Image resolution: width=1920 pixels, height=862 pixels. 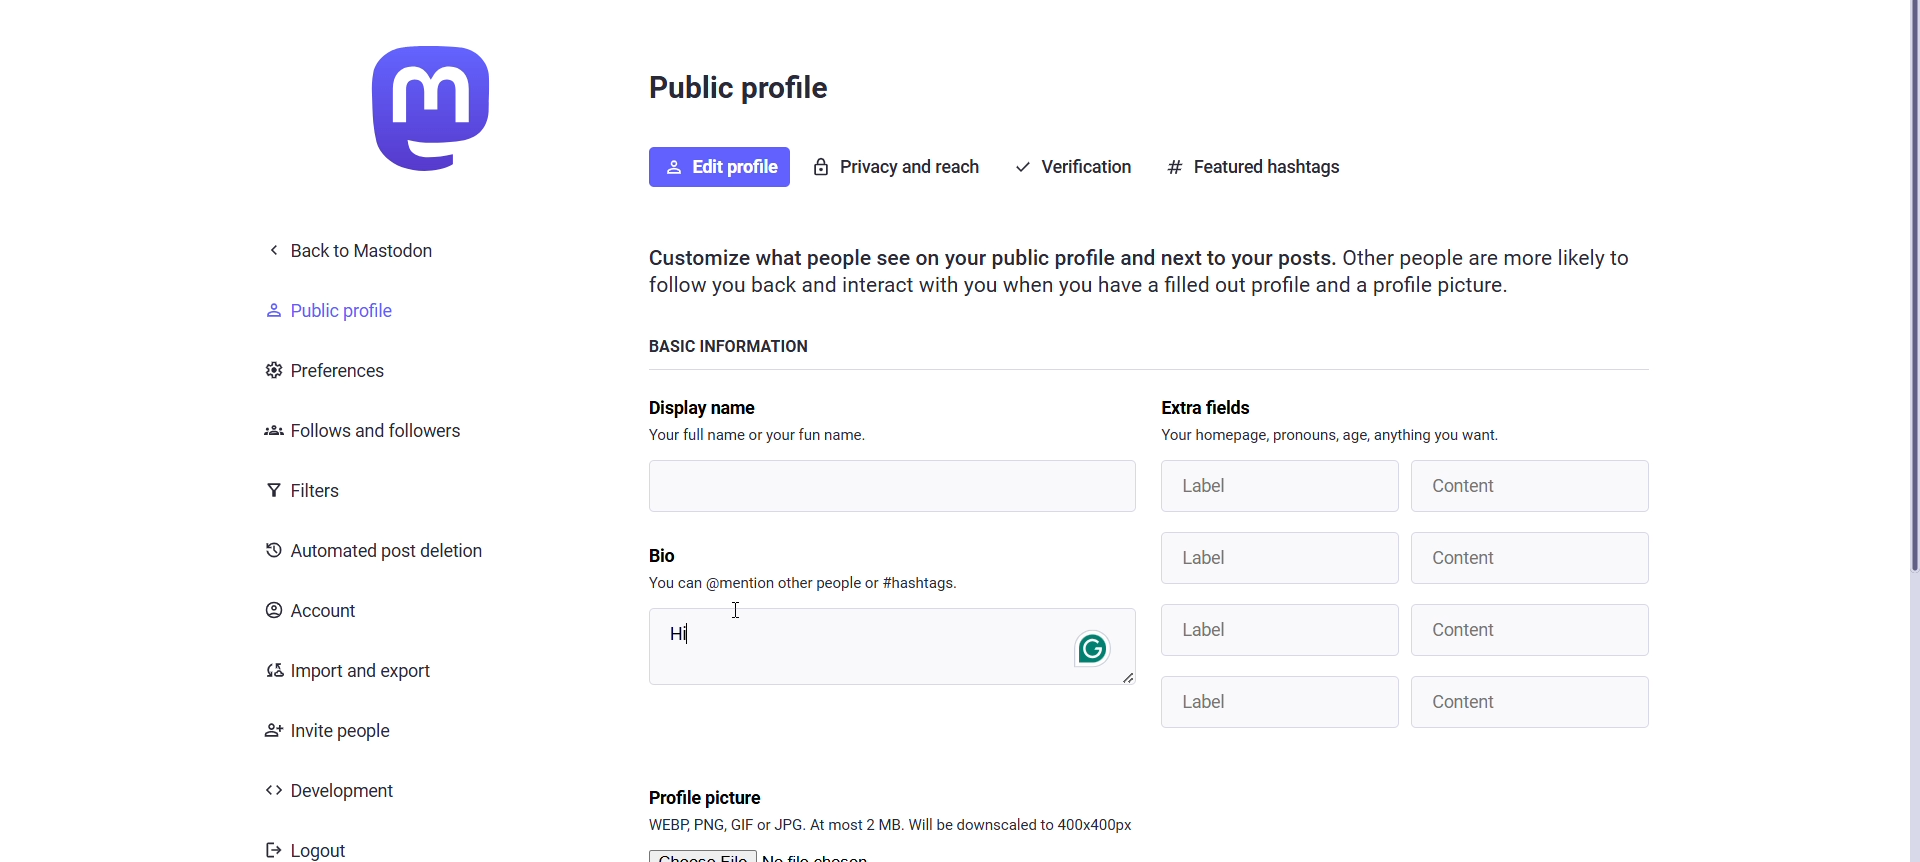 I want to click on Your homepage, pronouns, age, anything you want., so click(x=1336, y=435).